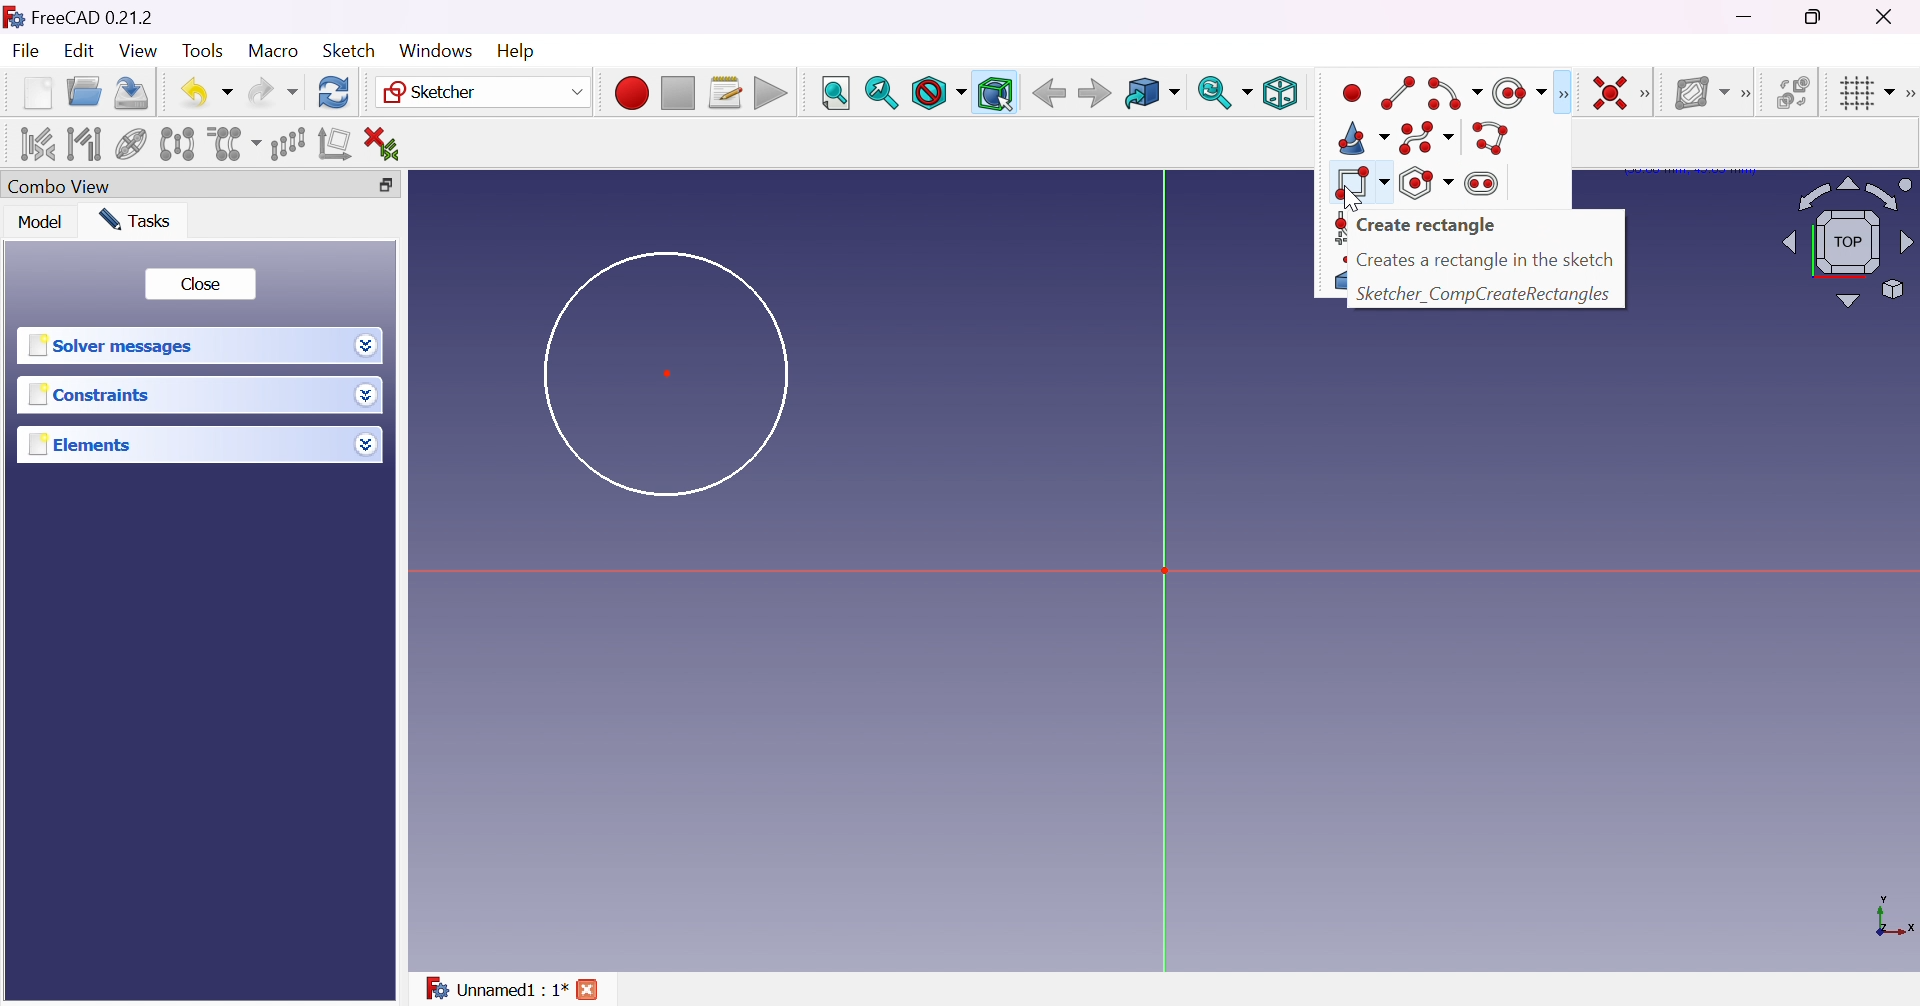 This screenshot has width=1920, height=1006. Describe the element at coordinates (232, 142) in the screenshot. I see `Clone` at that location.